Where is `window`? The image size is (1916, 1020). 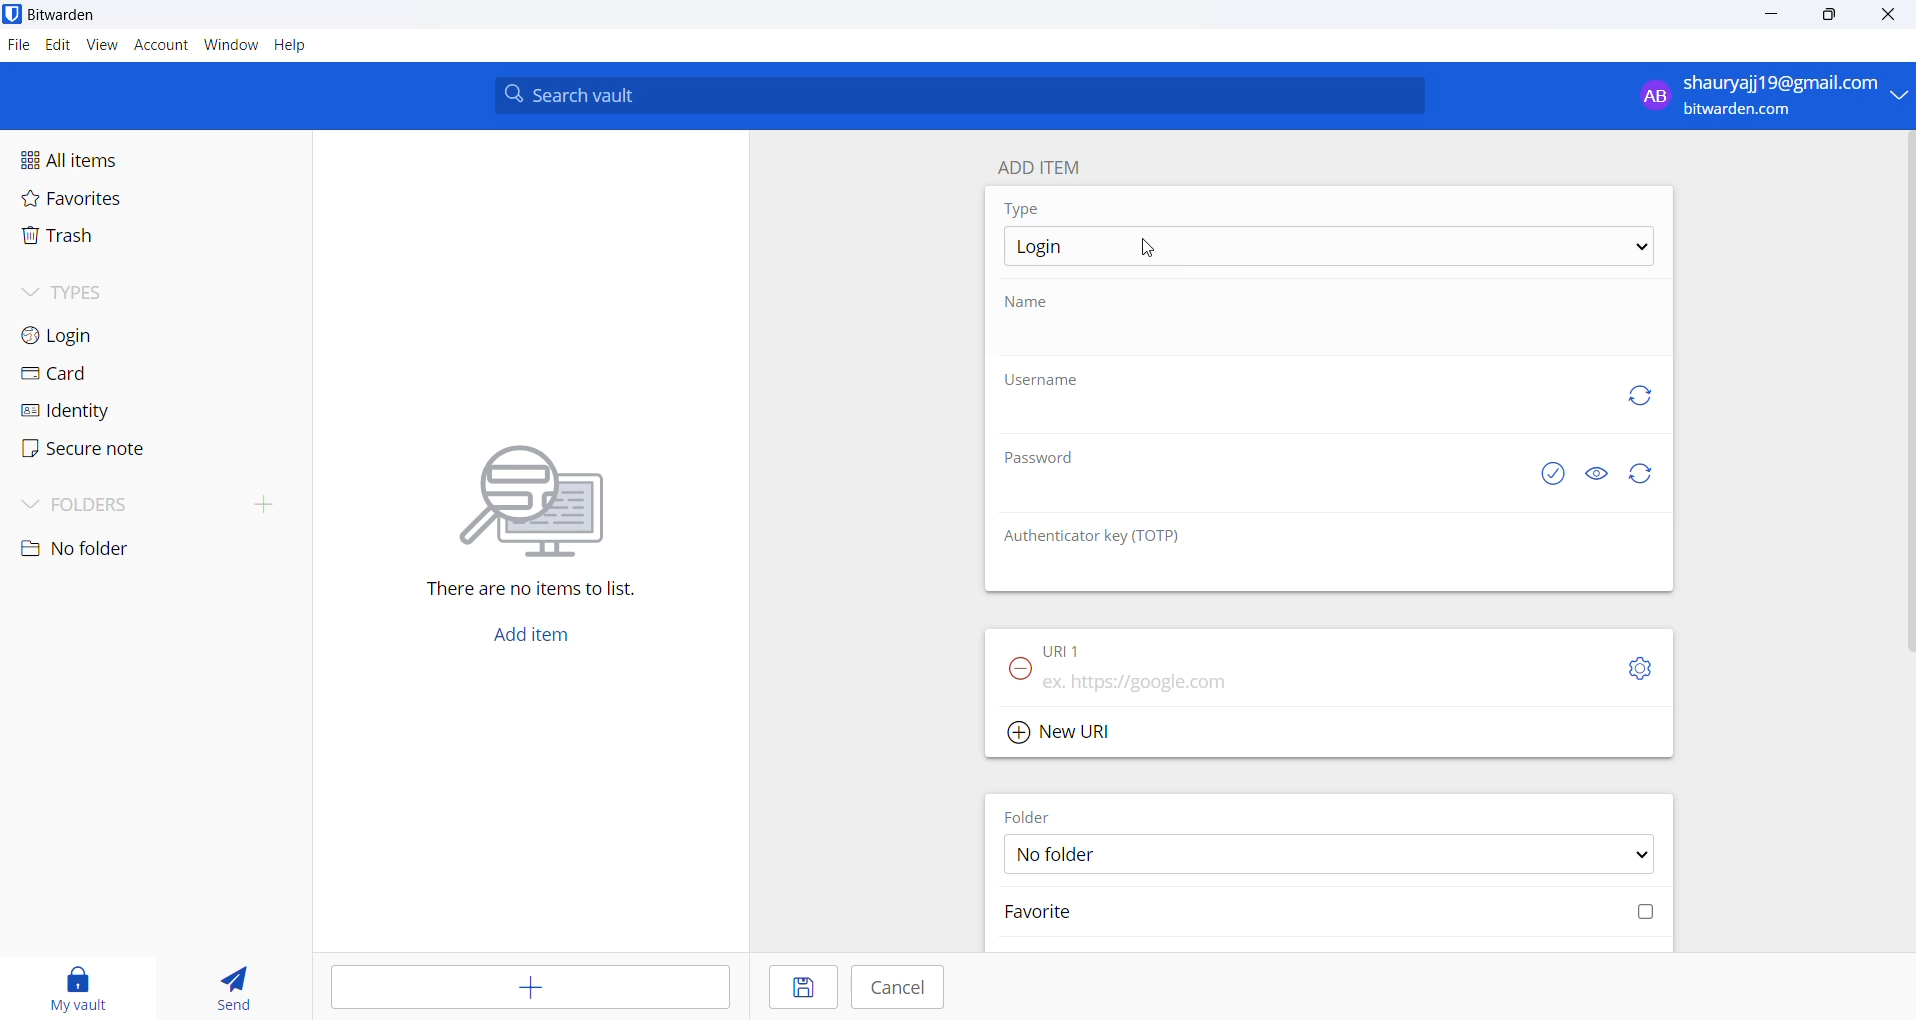 window is located at coordinates (231, 46).